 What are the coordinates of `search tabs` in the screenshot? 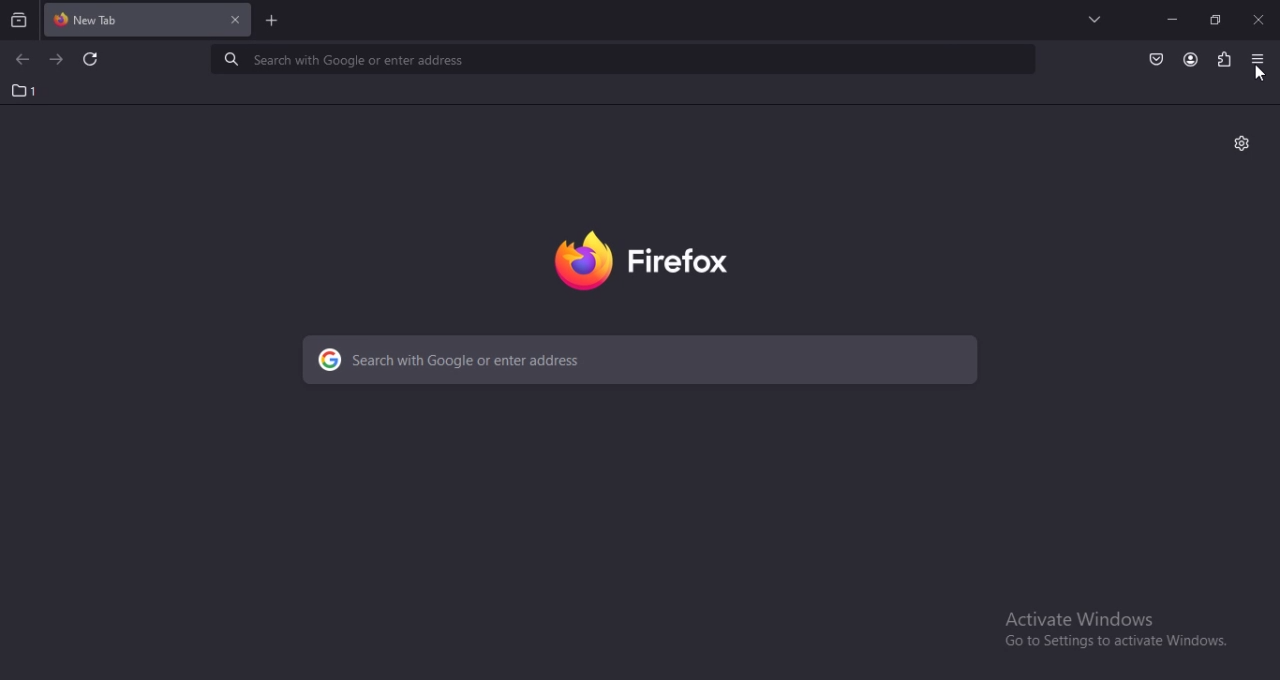 It's located at (19, 19).